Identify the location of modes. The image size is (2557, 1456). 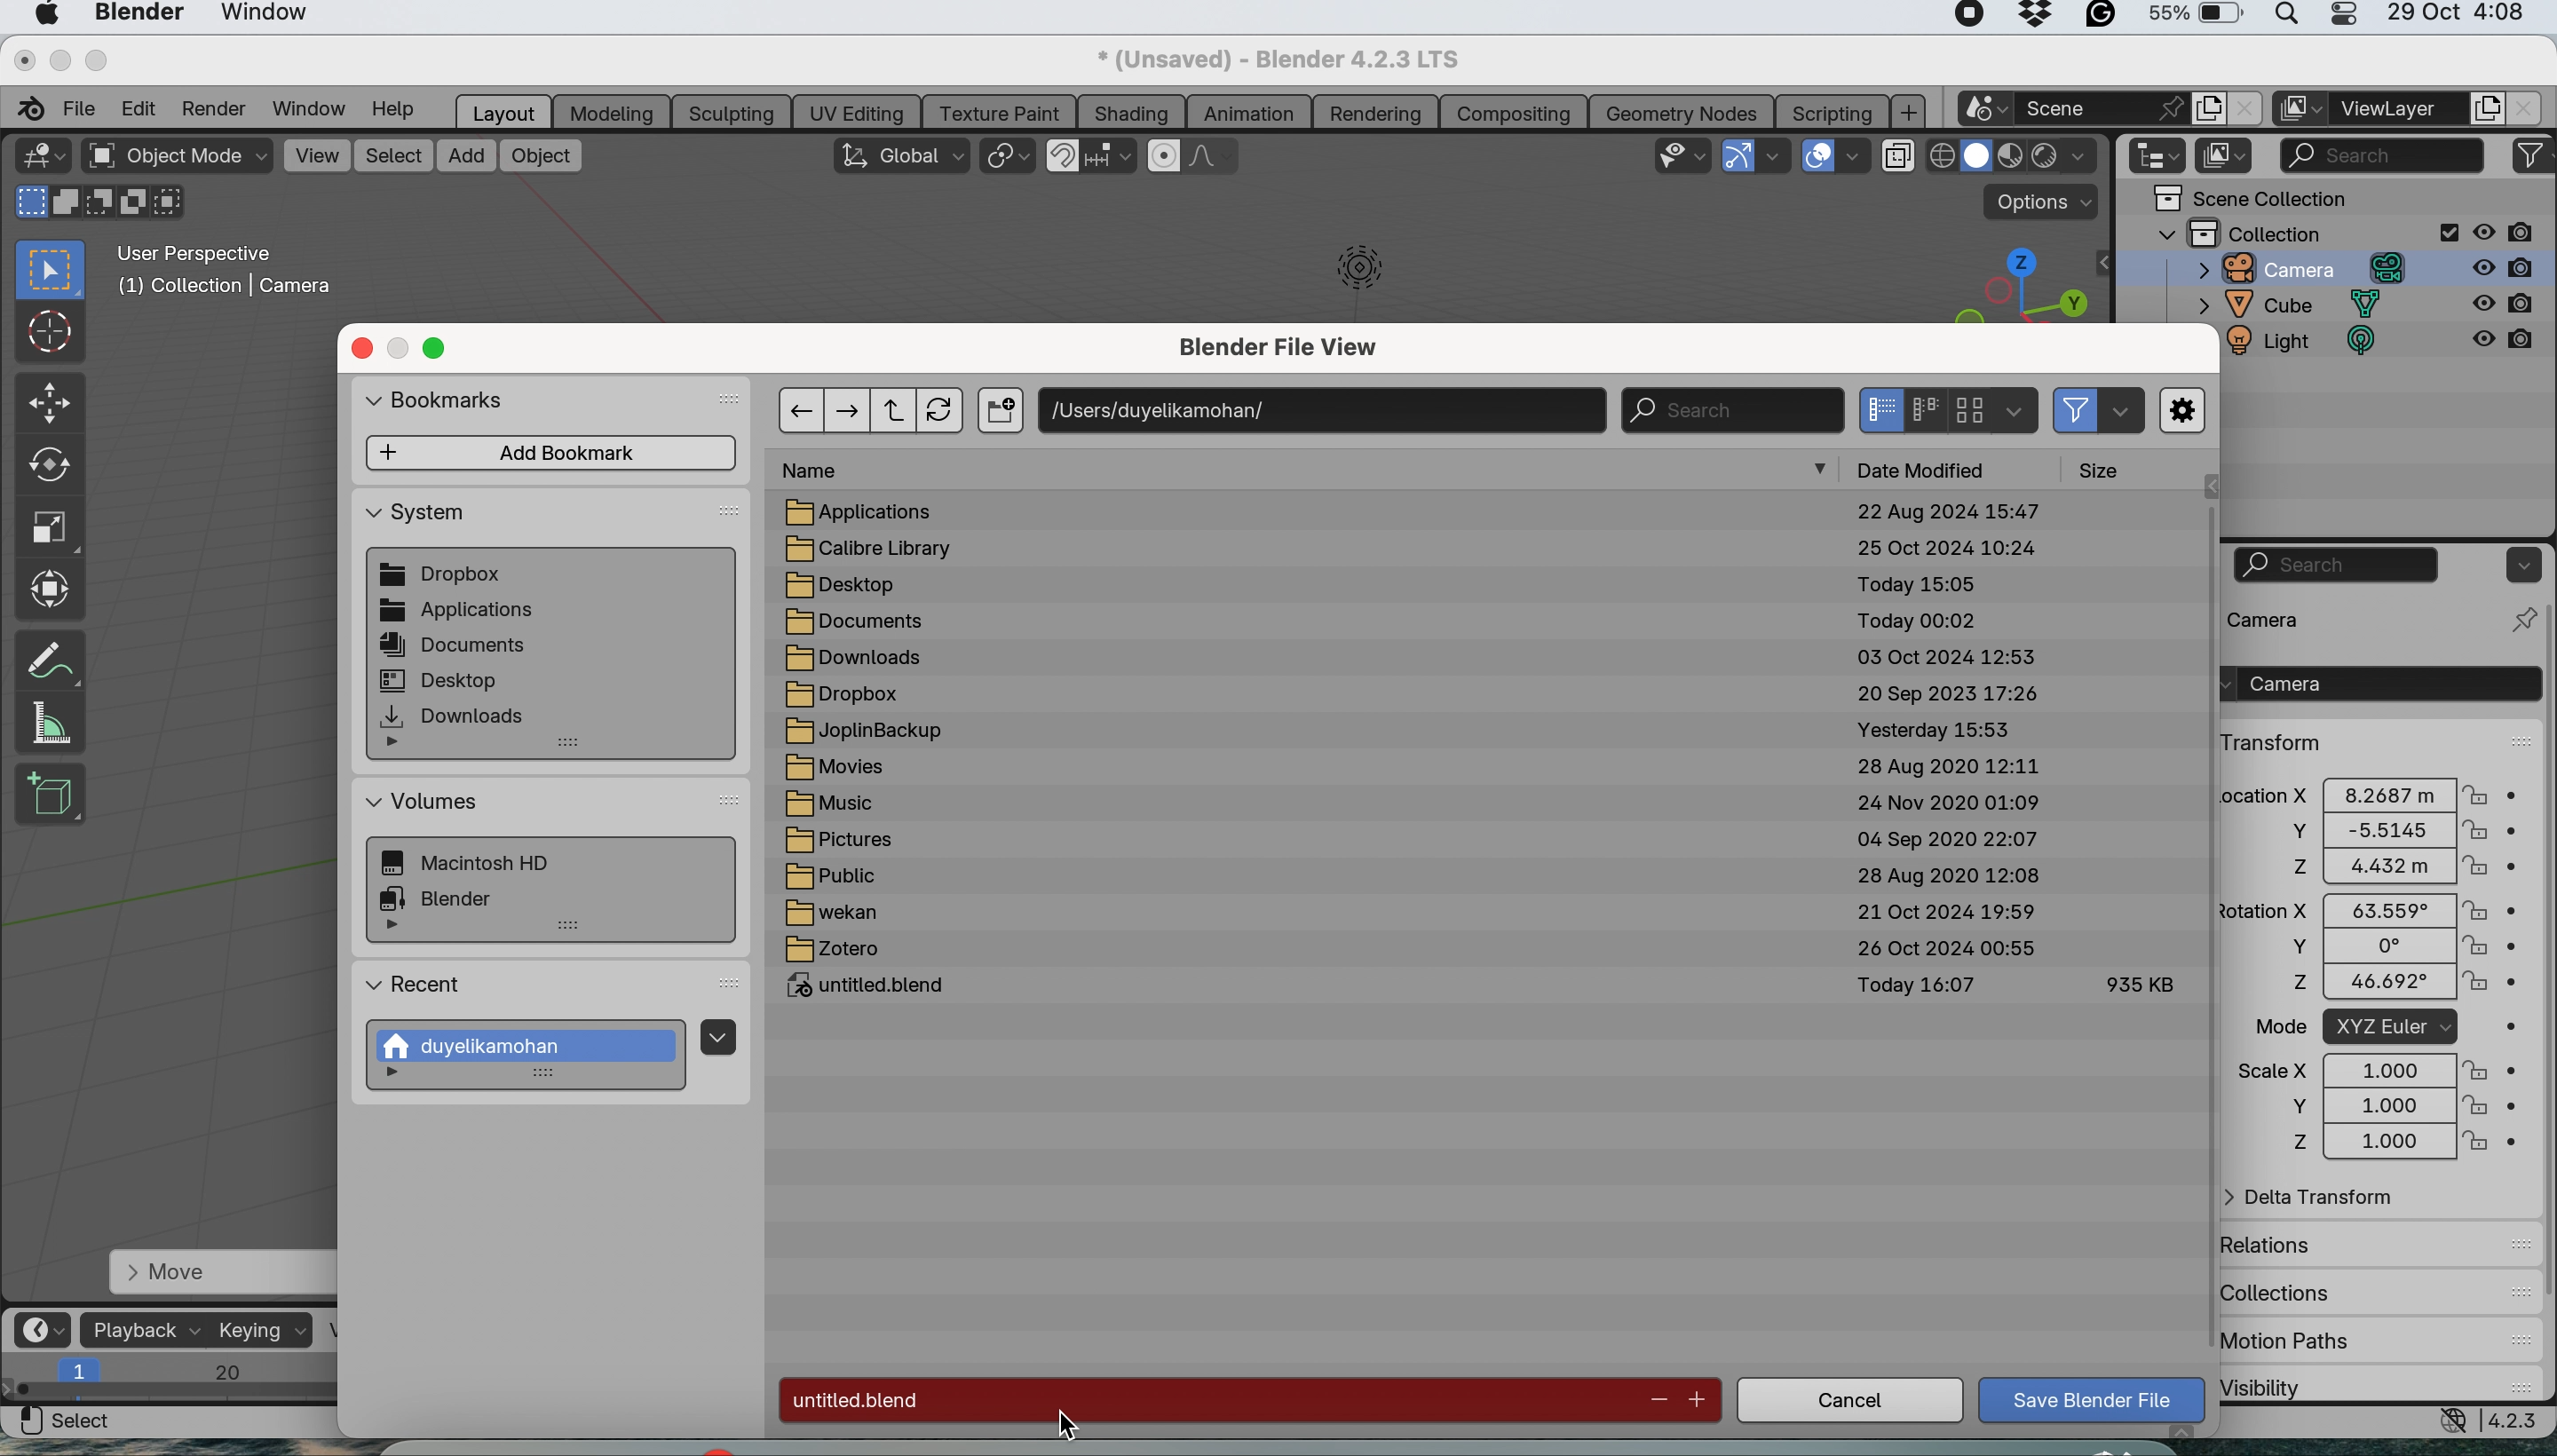
(94, 204).